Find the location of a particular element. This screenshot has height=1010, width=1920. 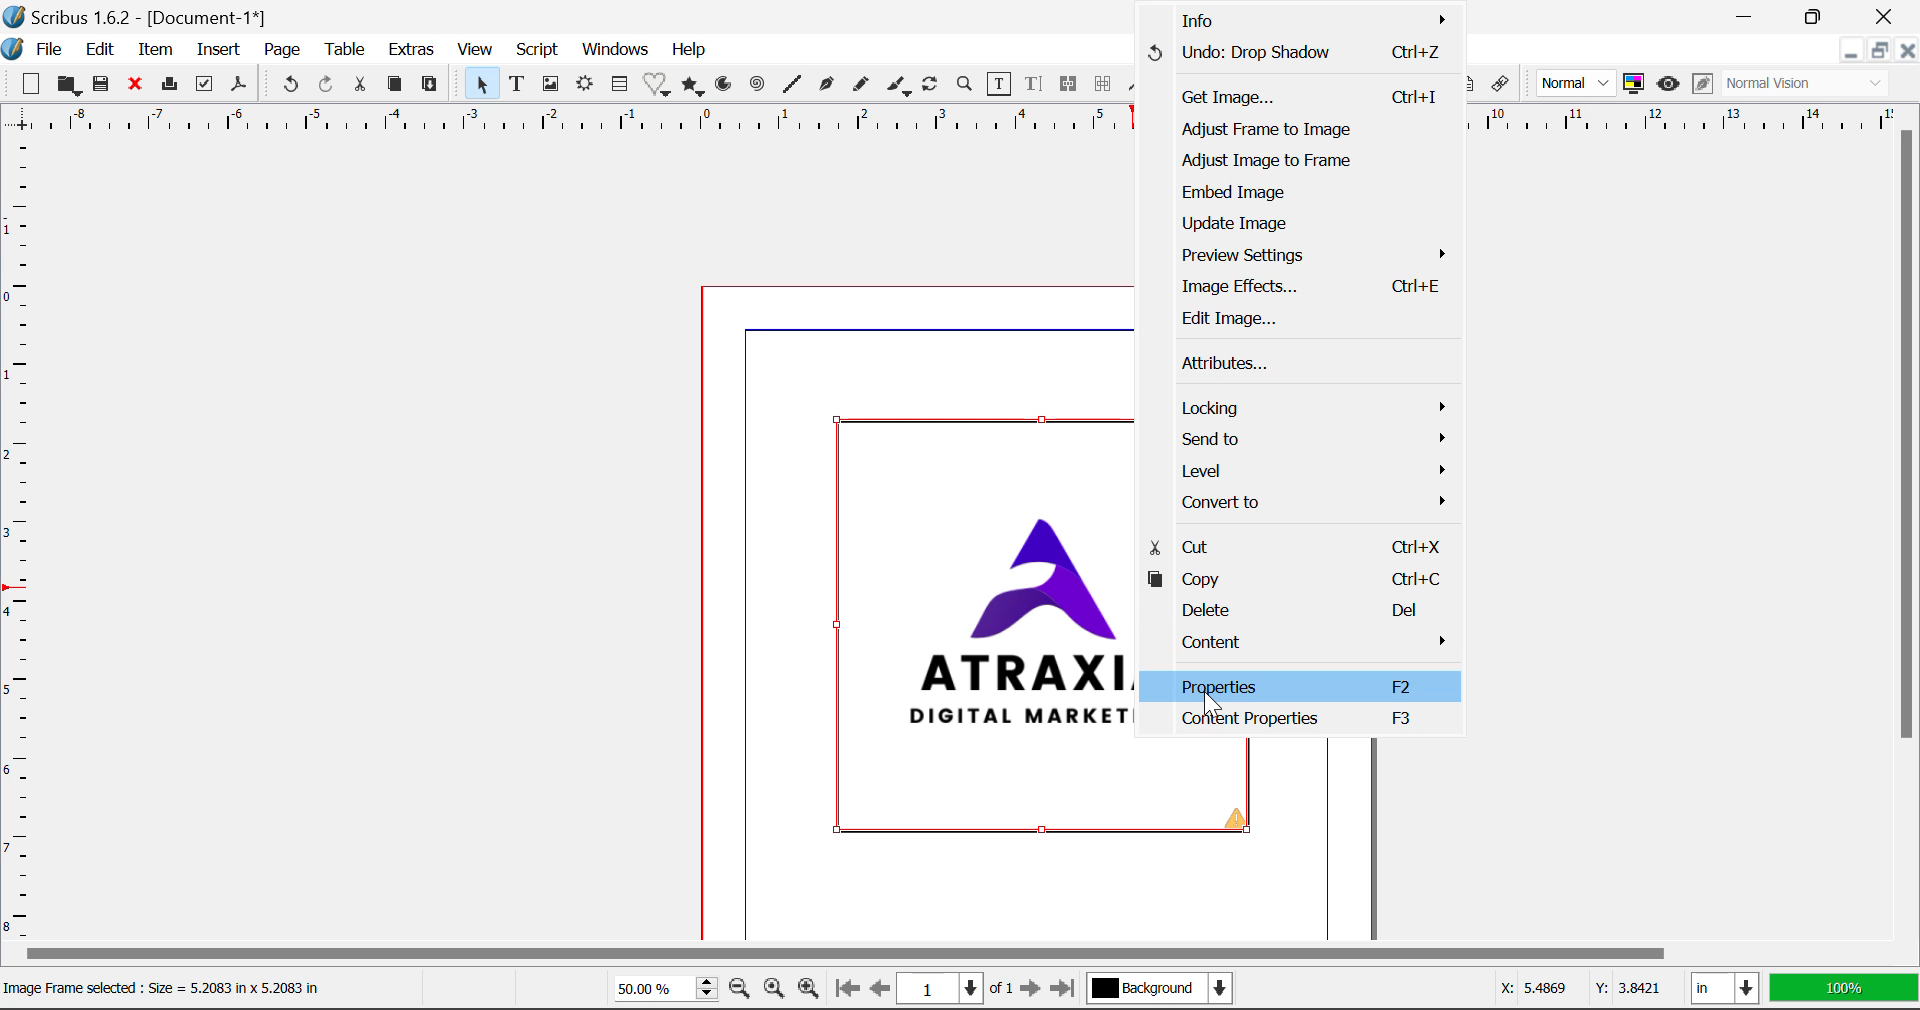

Help is located at coordinates (691, 51).